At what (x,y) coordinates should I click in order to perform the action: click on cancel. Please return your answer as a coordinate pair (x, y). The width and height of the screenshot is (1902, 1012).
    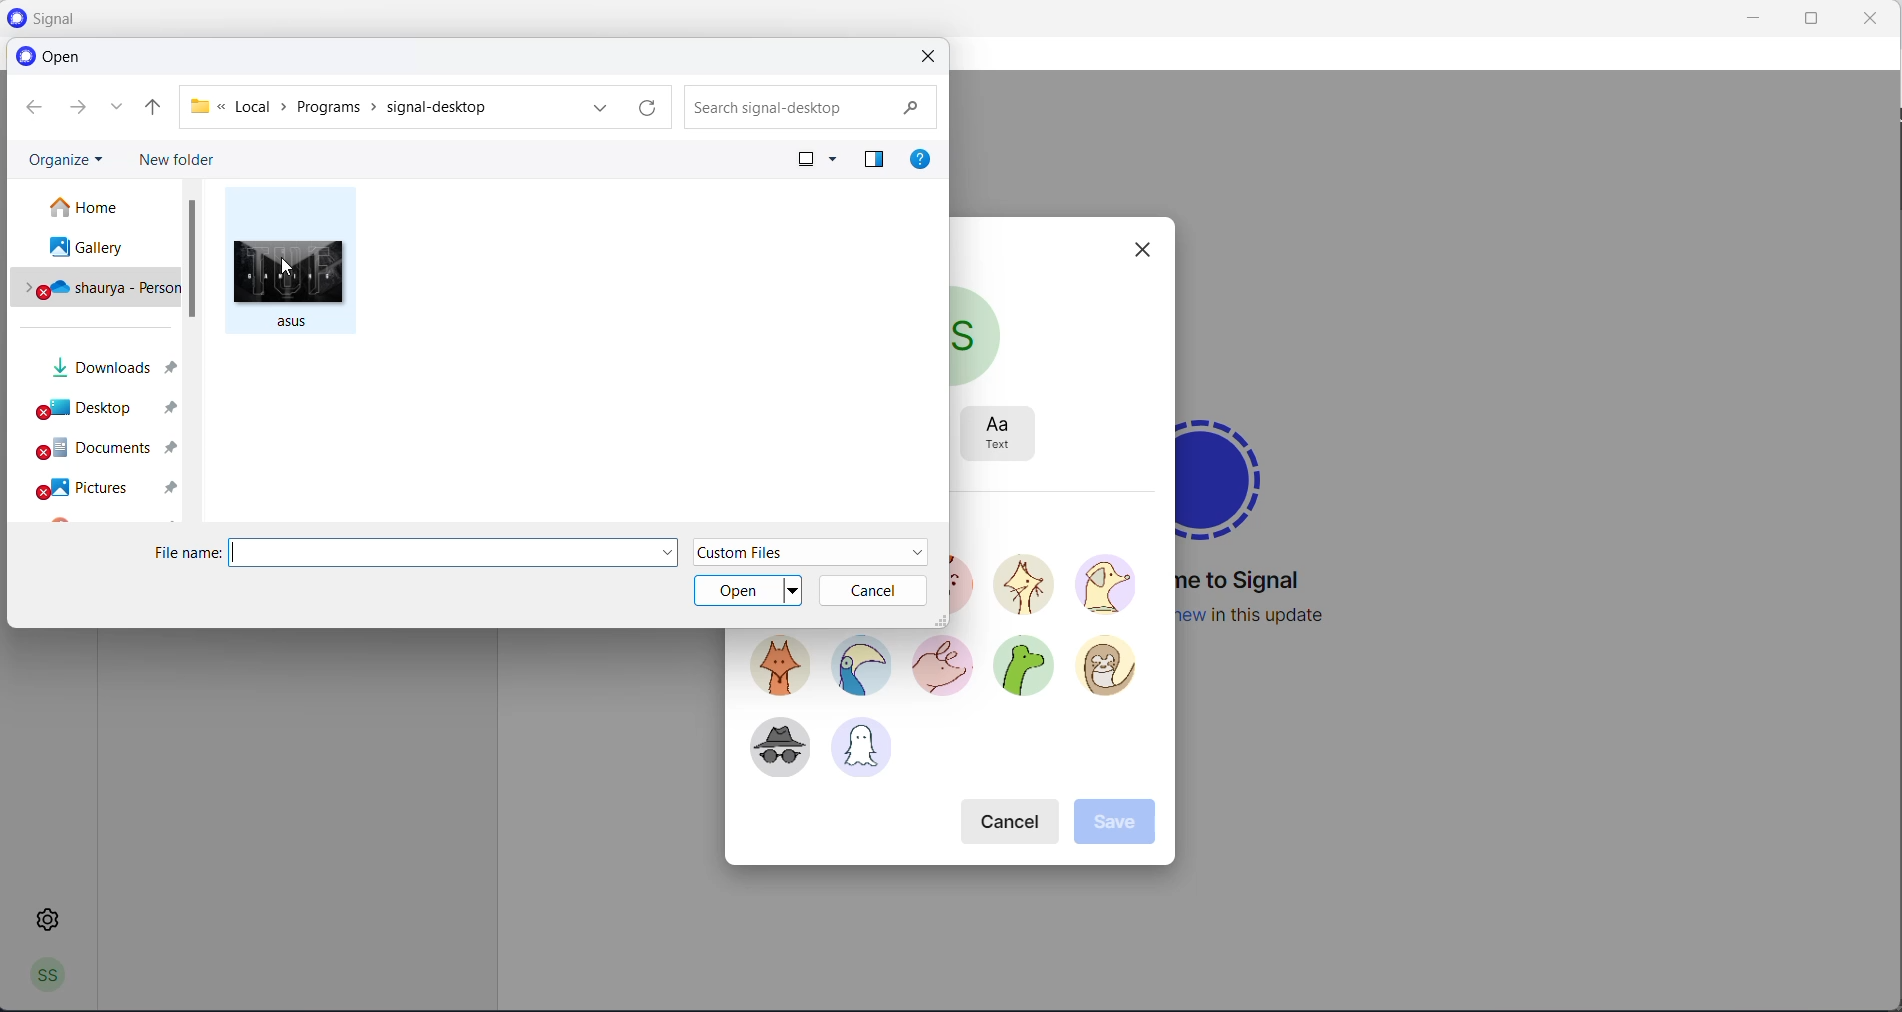
    Looking at the image, I should click on (876, 592).